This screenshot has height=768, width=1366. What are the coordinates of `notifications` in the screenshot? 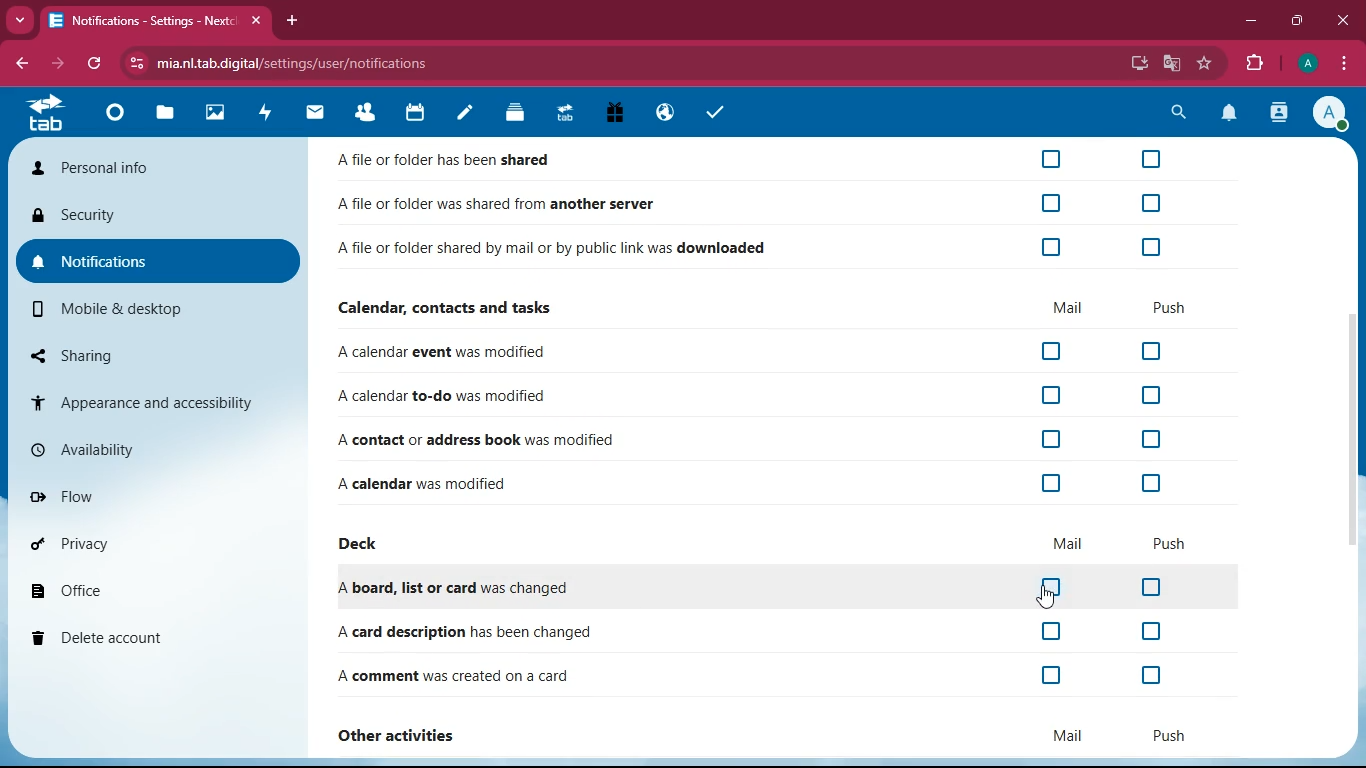 It's located at (158, 261).